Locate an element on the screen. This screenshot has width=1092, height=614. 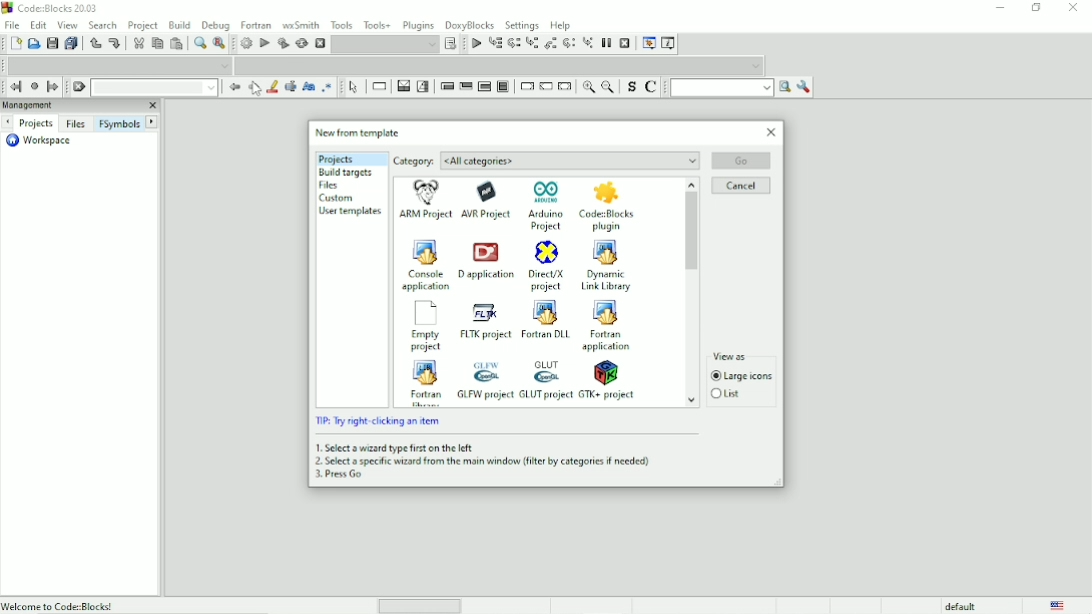
Fortran library is located at coordinates (423, 382).